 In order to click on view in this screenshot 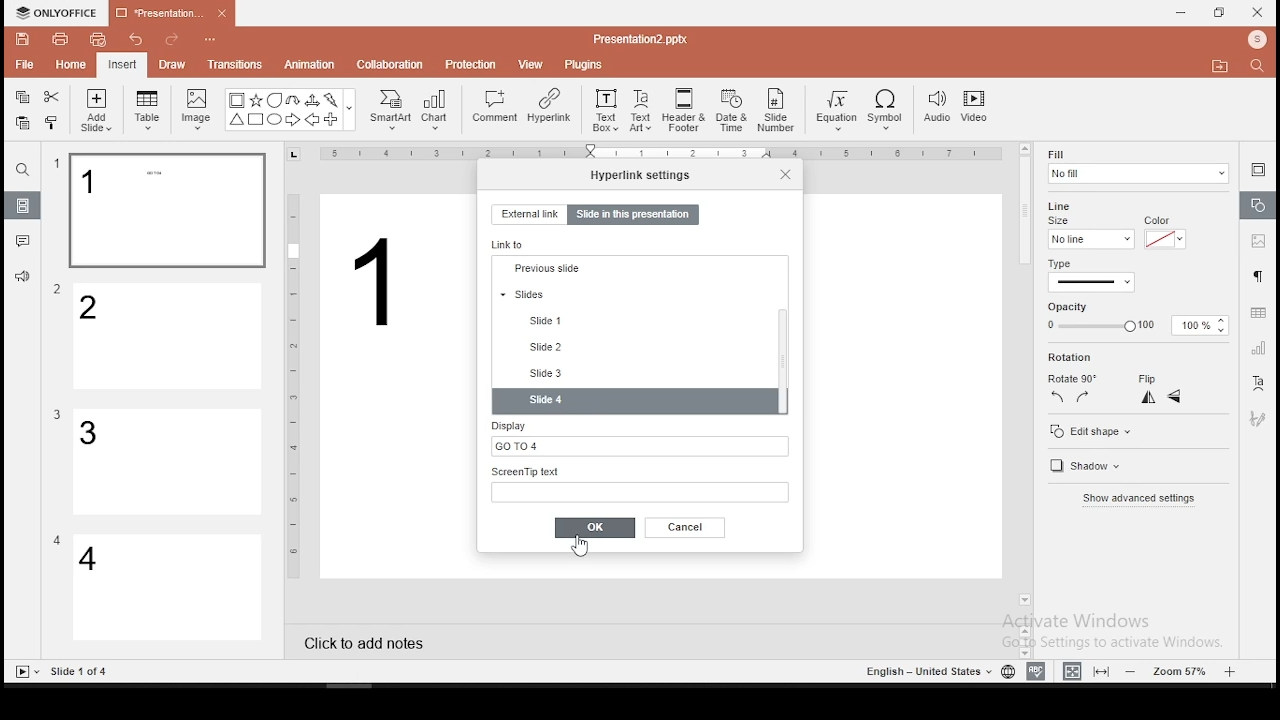, I will do `click(532, 63)`.